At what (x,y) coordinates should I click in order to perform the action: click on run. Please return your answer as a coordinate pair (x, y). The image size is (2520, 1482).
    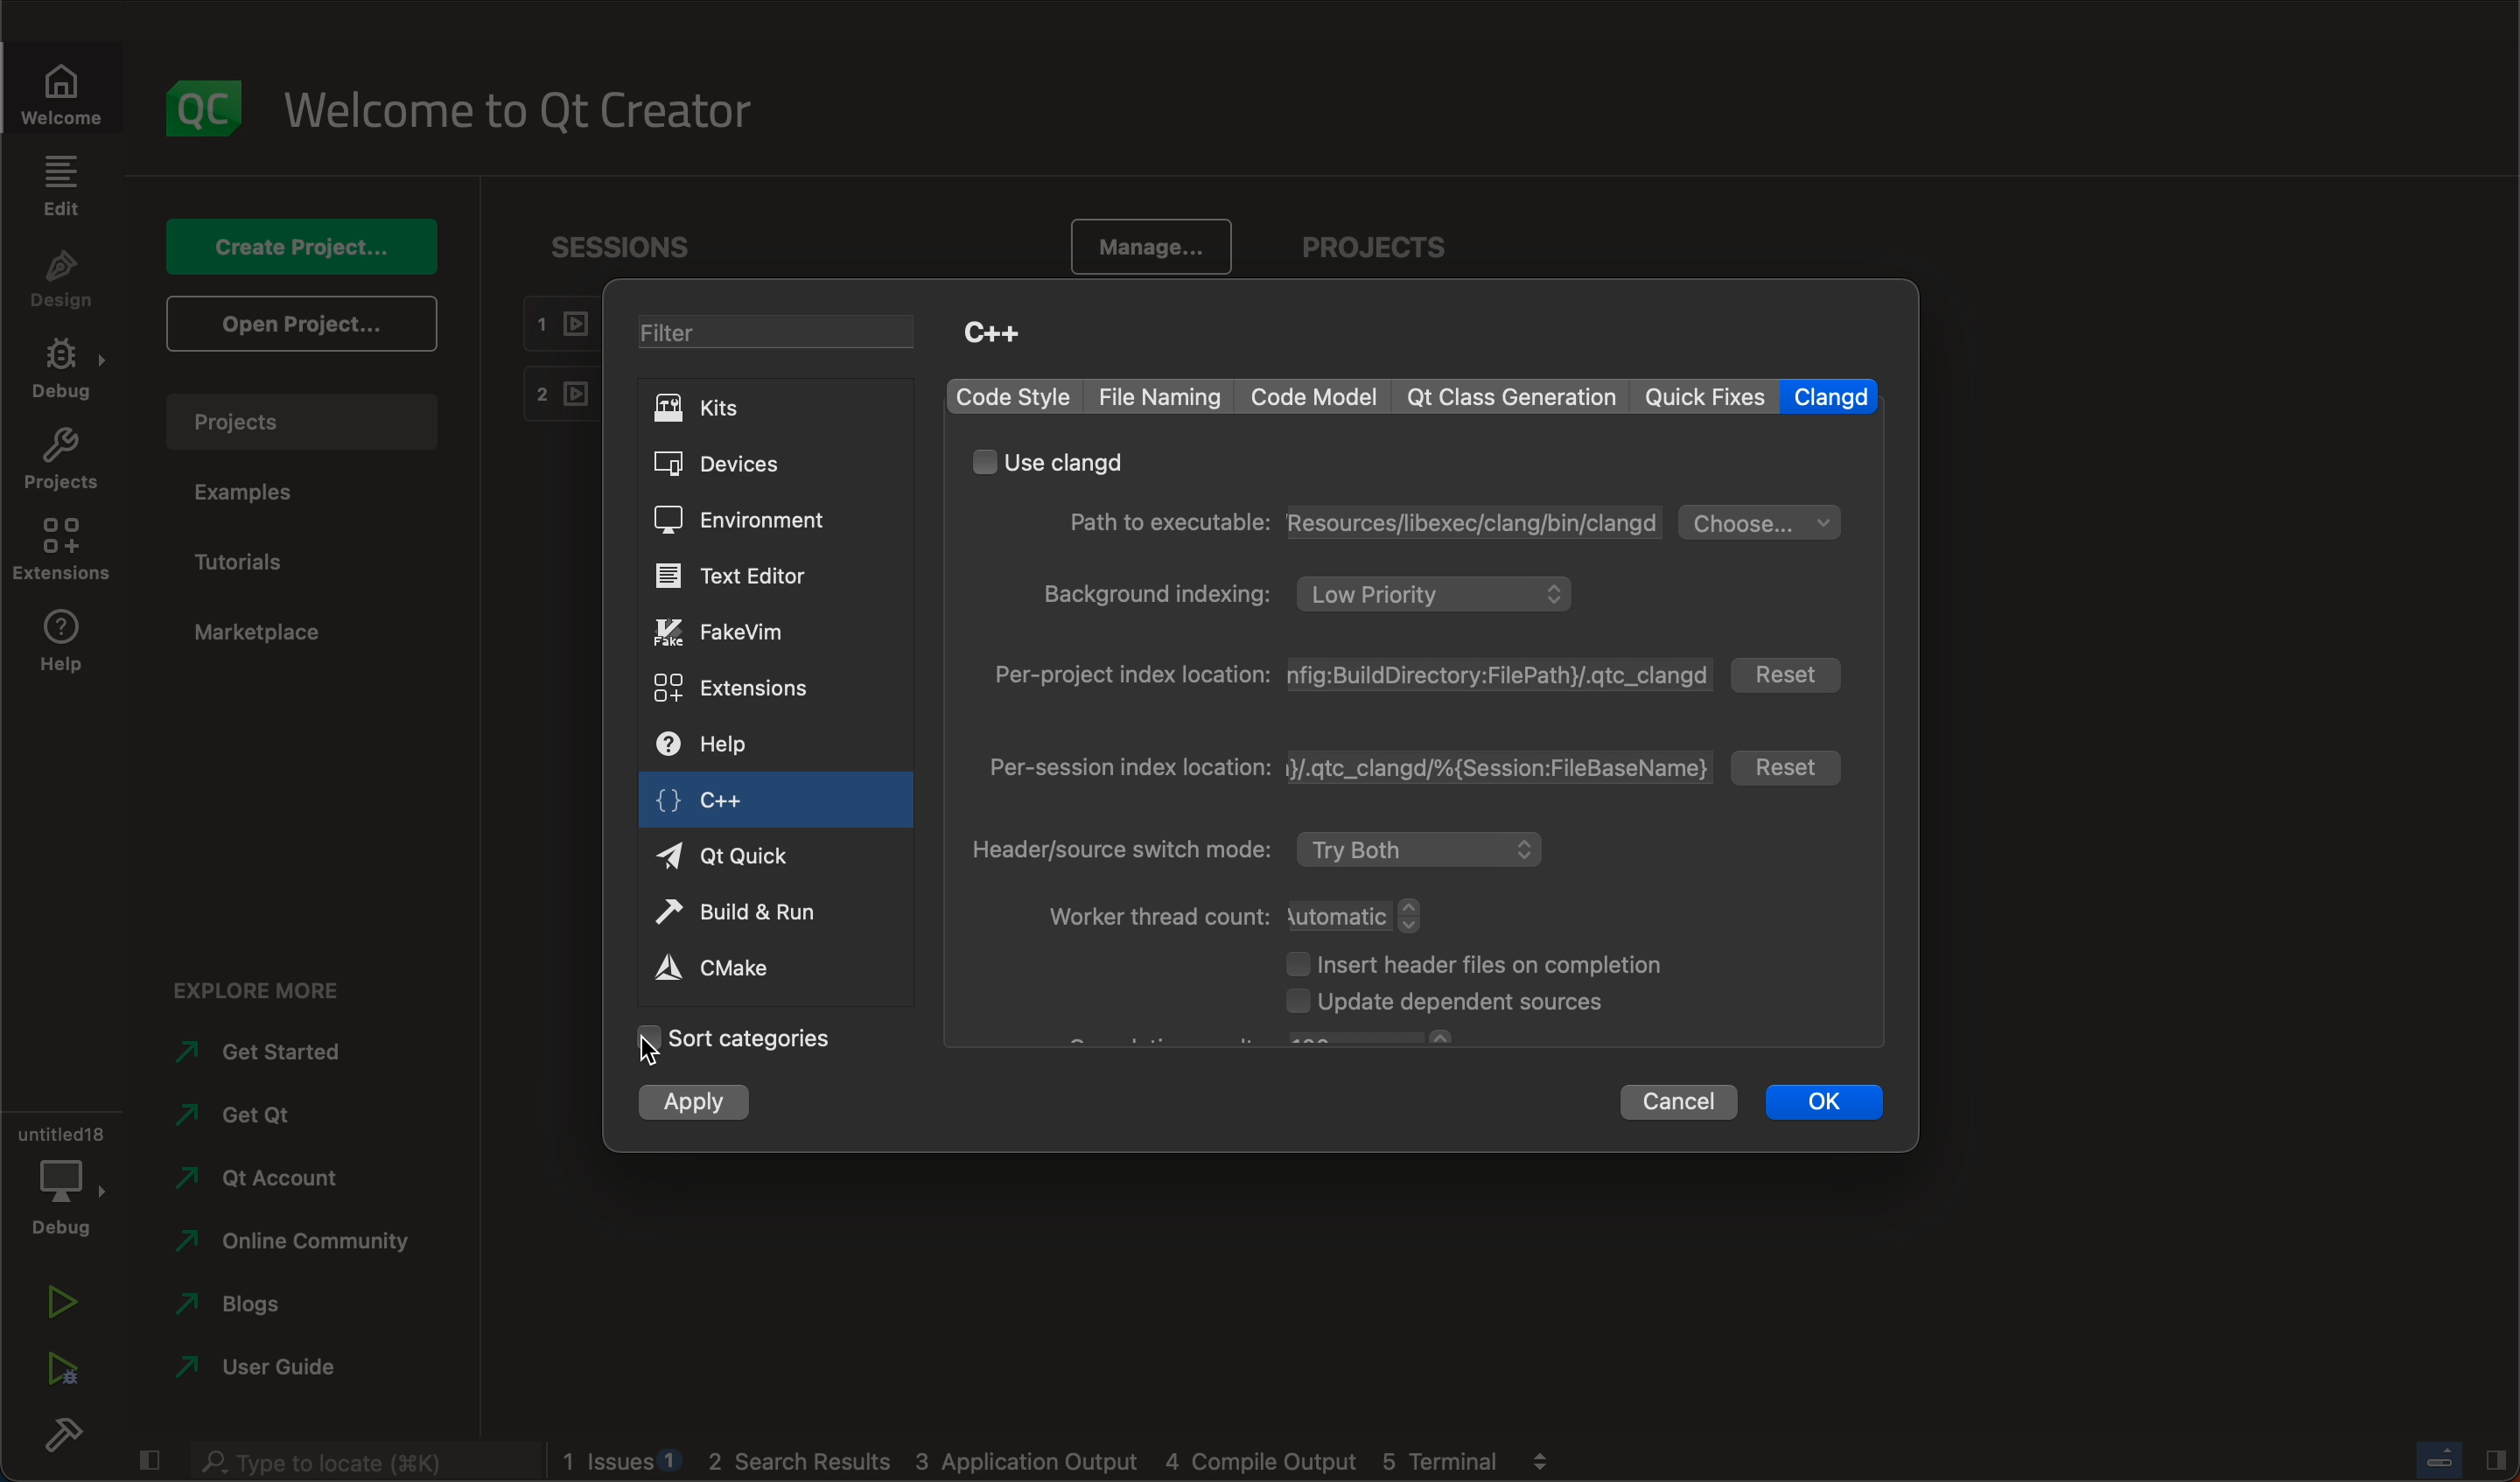
    Looking at the image, I should click on (62, 1296).